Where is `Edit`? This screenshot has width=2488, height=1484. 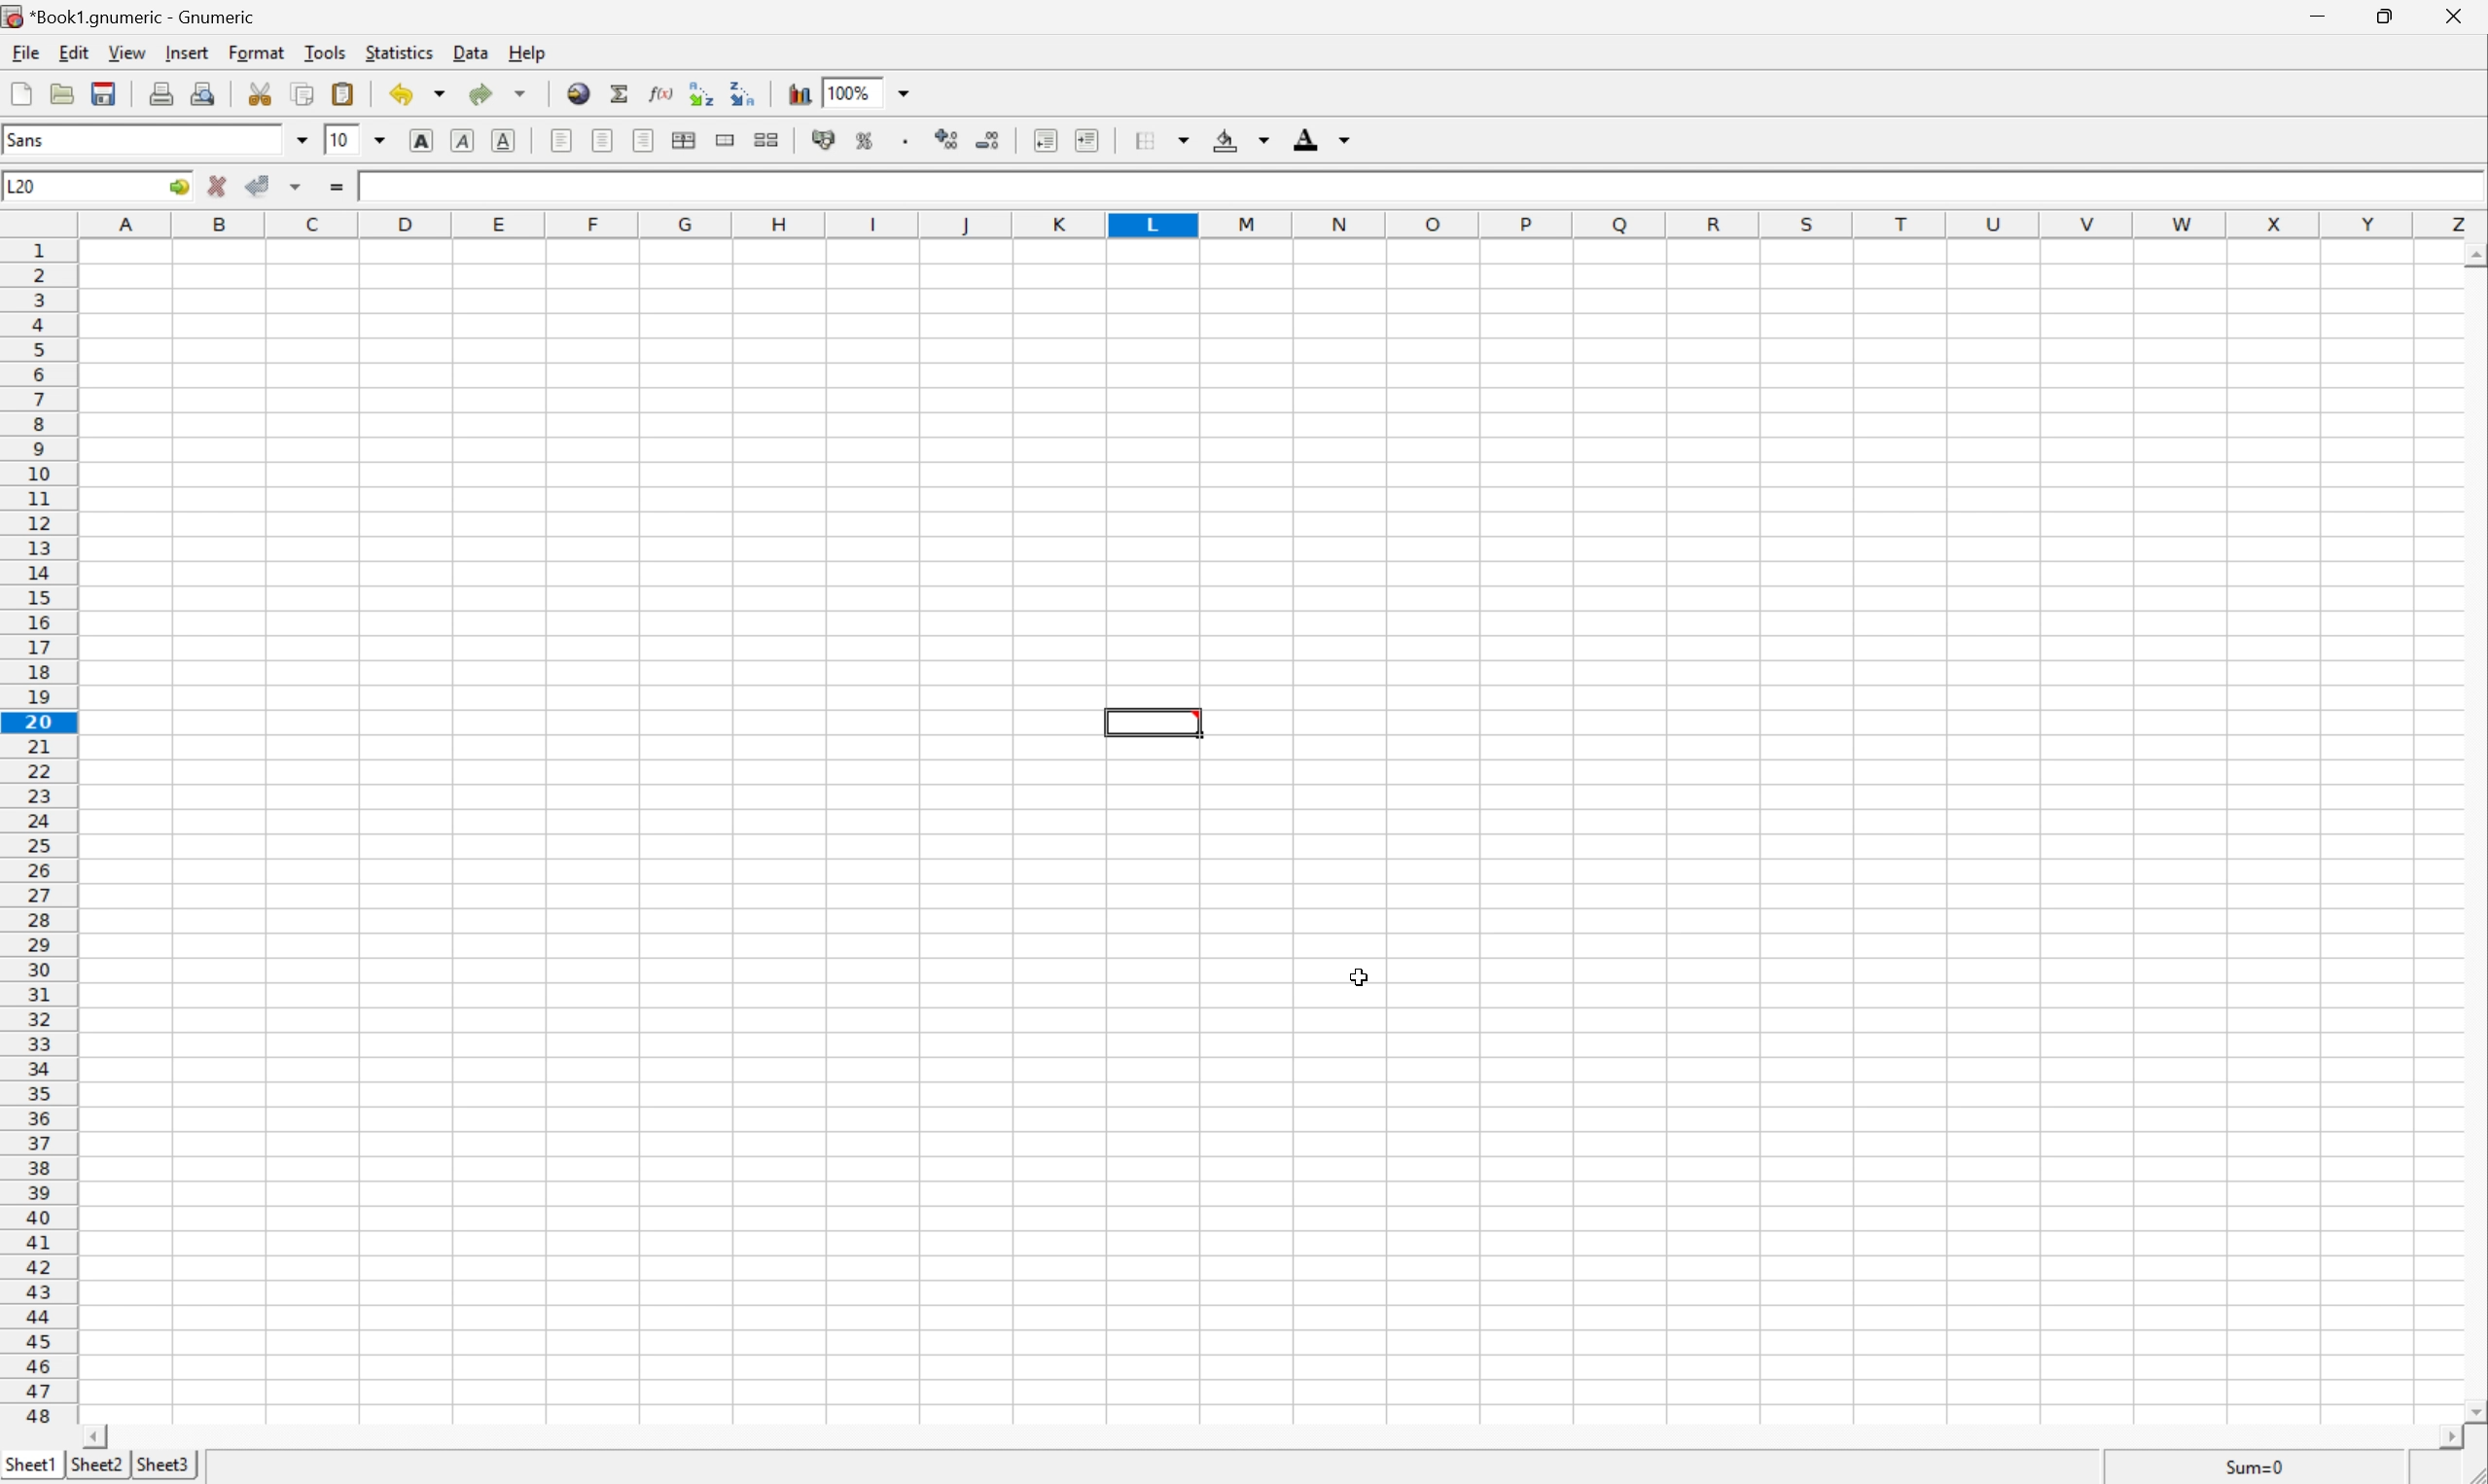 Edit is located at coordinates (75, 53).